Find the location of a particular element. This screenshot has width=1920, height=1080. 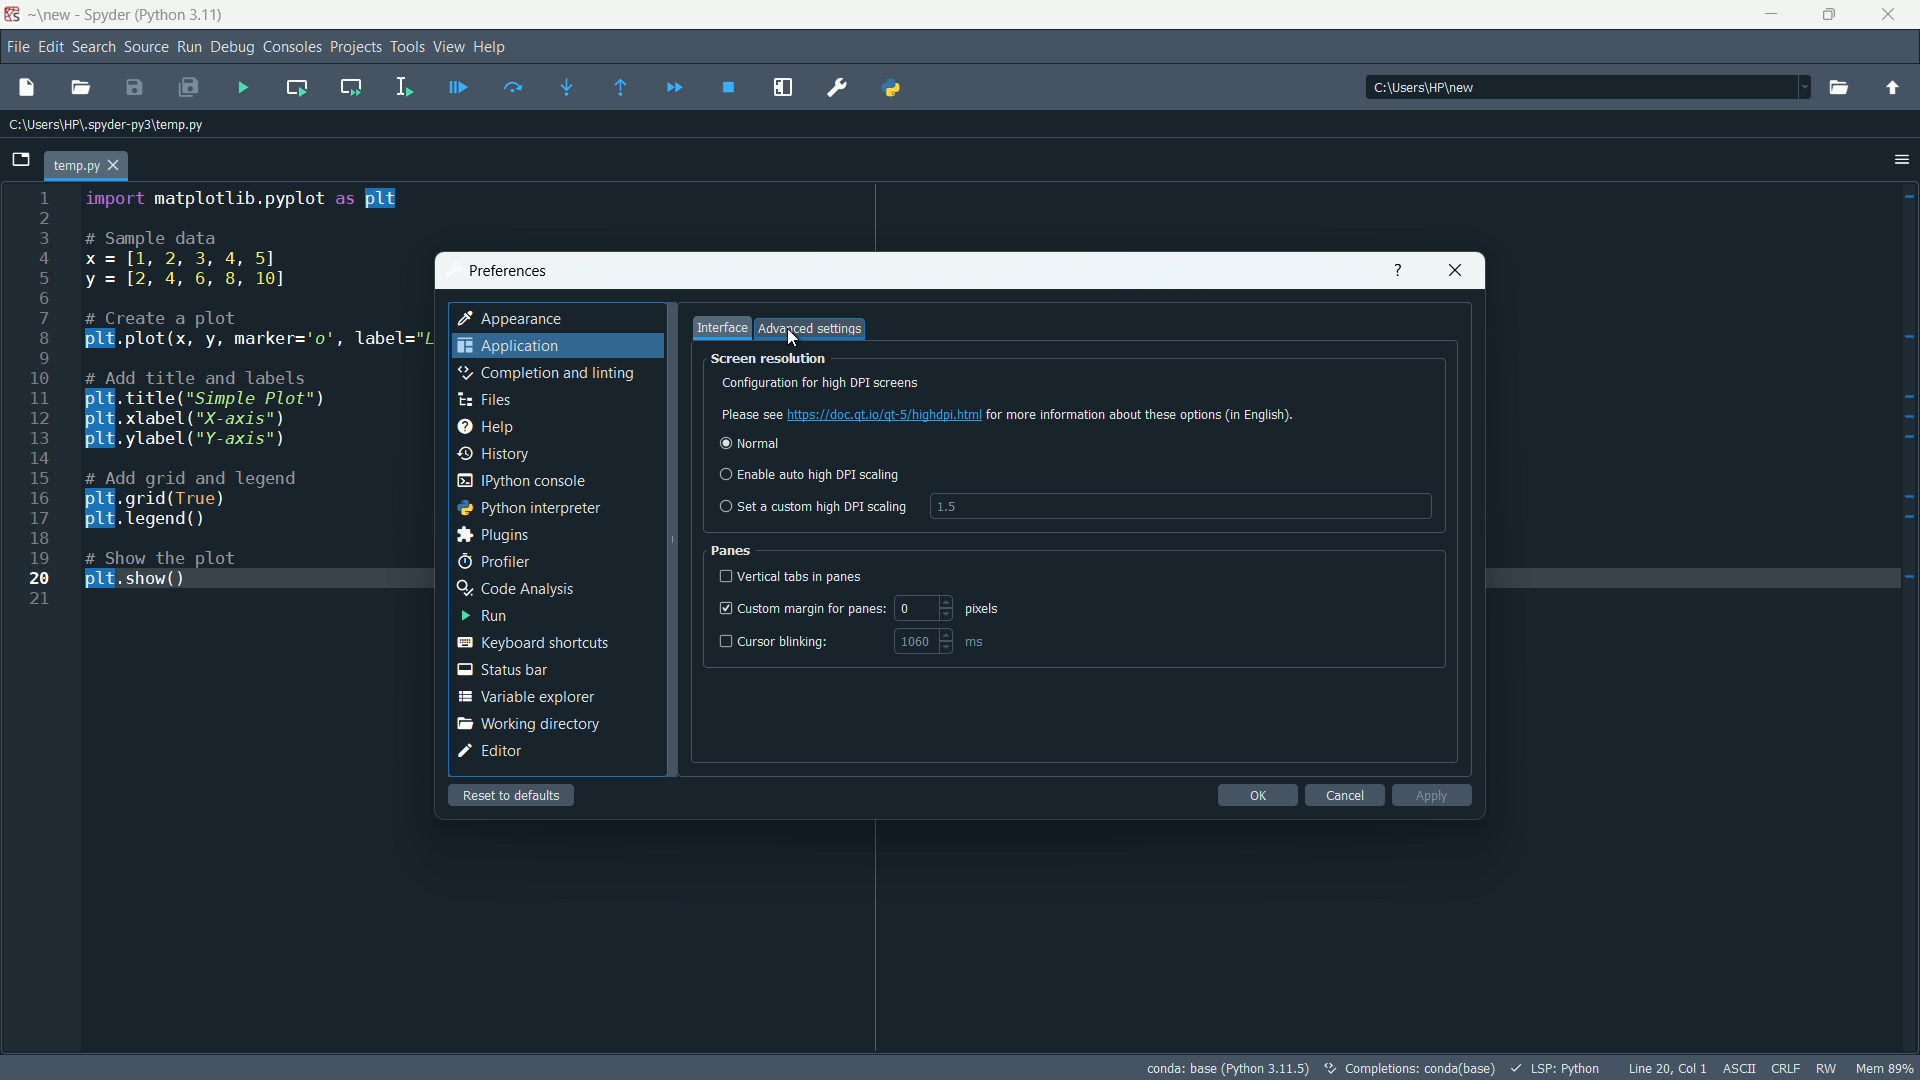

custom margin for panes is located at coordinates (800, 608).